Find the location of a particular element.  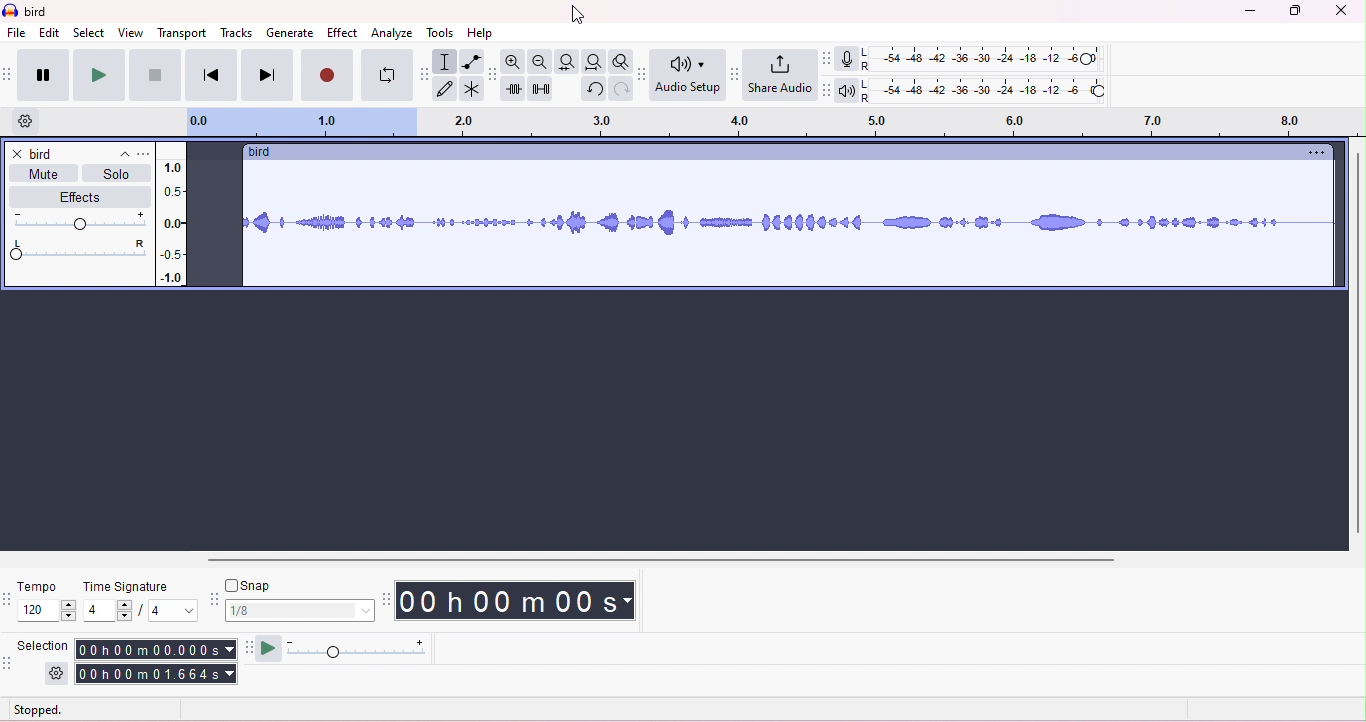

file is located at coordinates (17, 34).